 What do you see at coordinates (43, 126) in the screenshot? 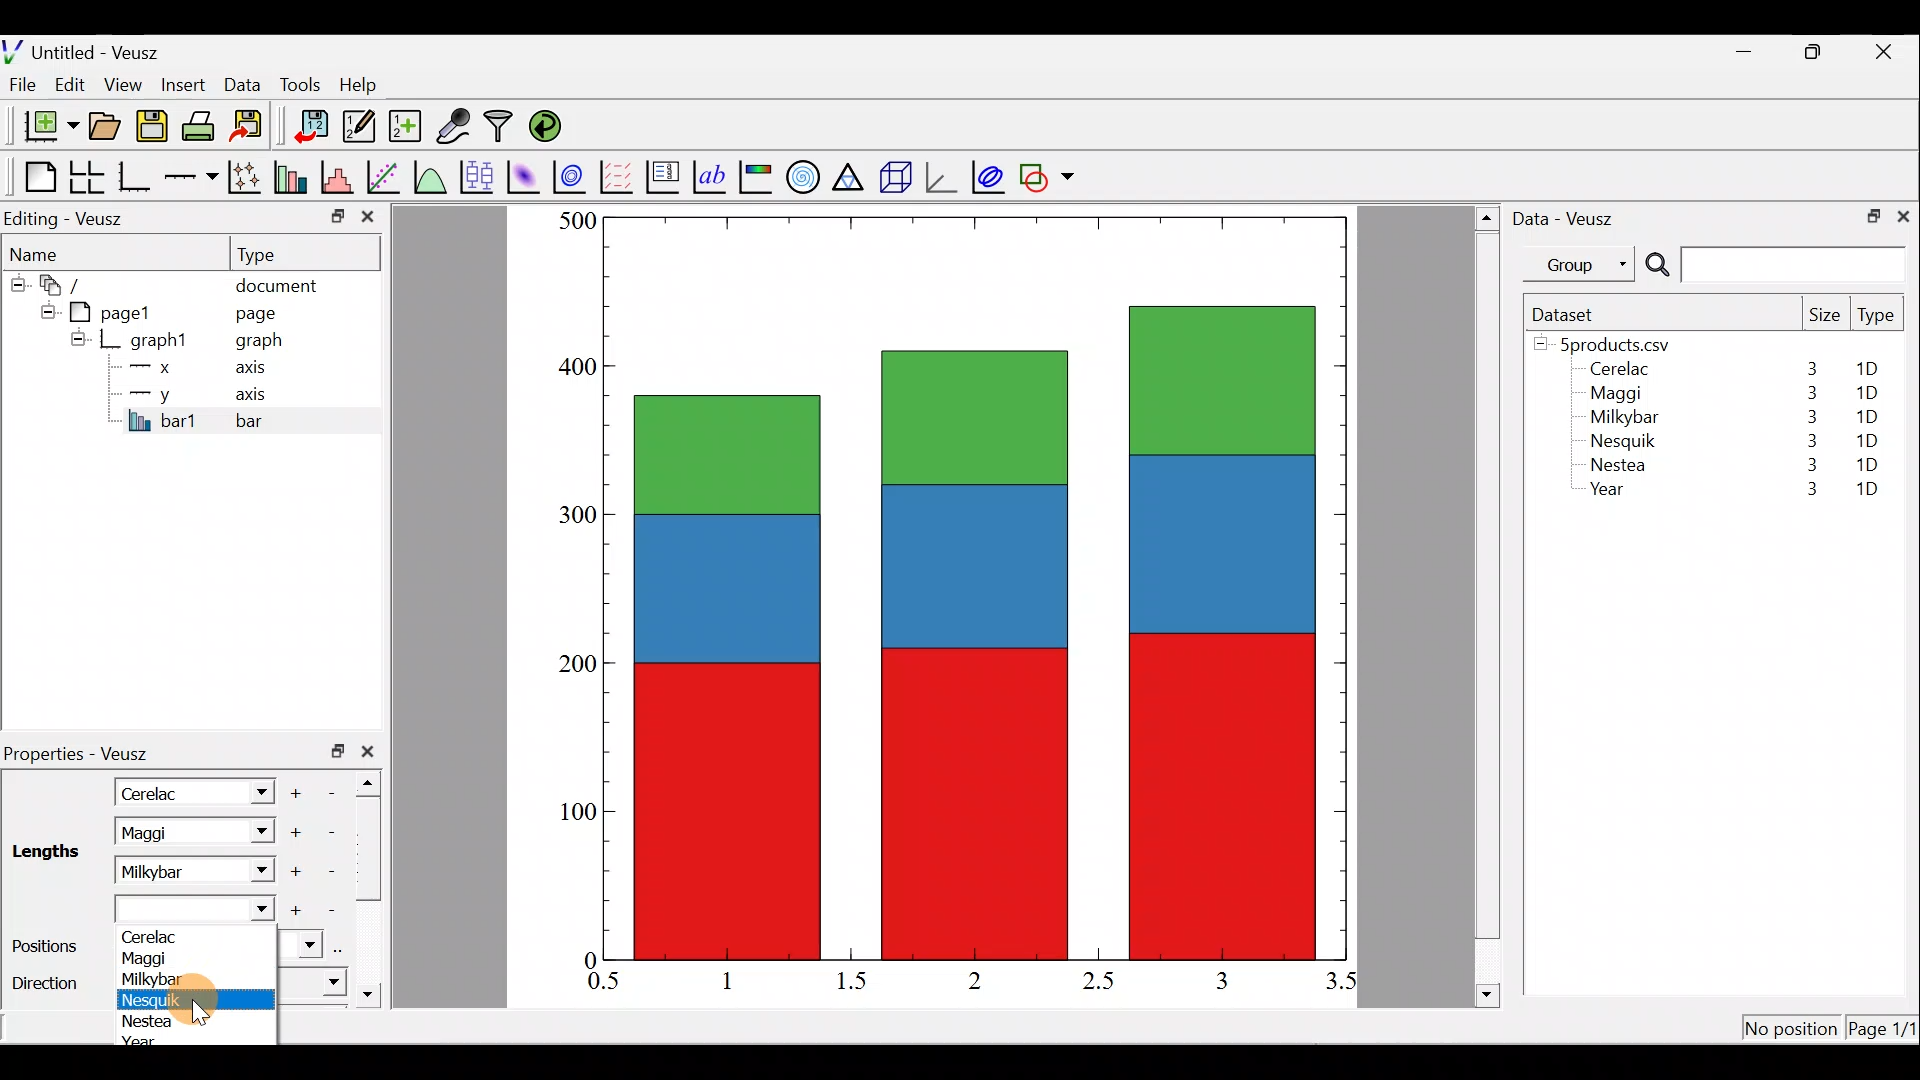
I see `New document` at bounding box center [43, 126].